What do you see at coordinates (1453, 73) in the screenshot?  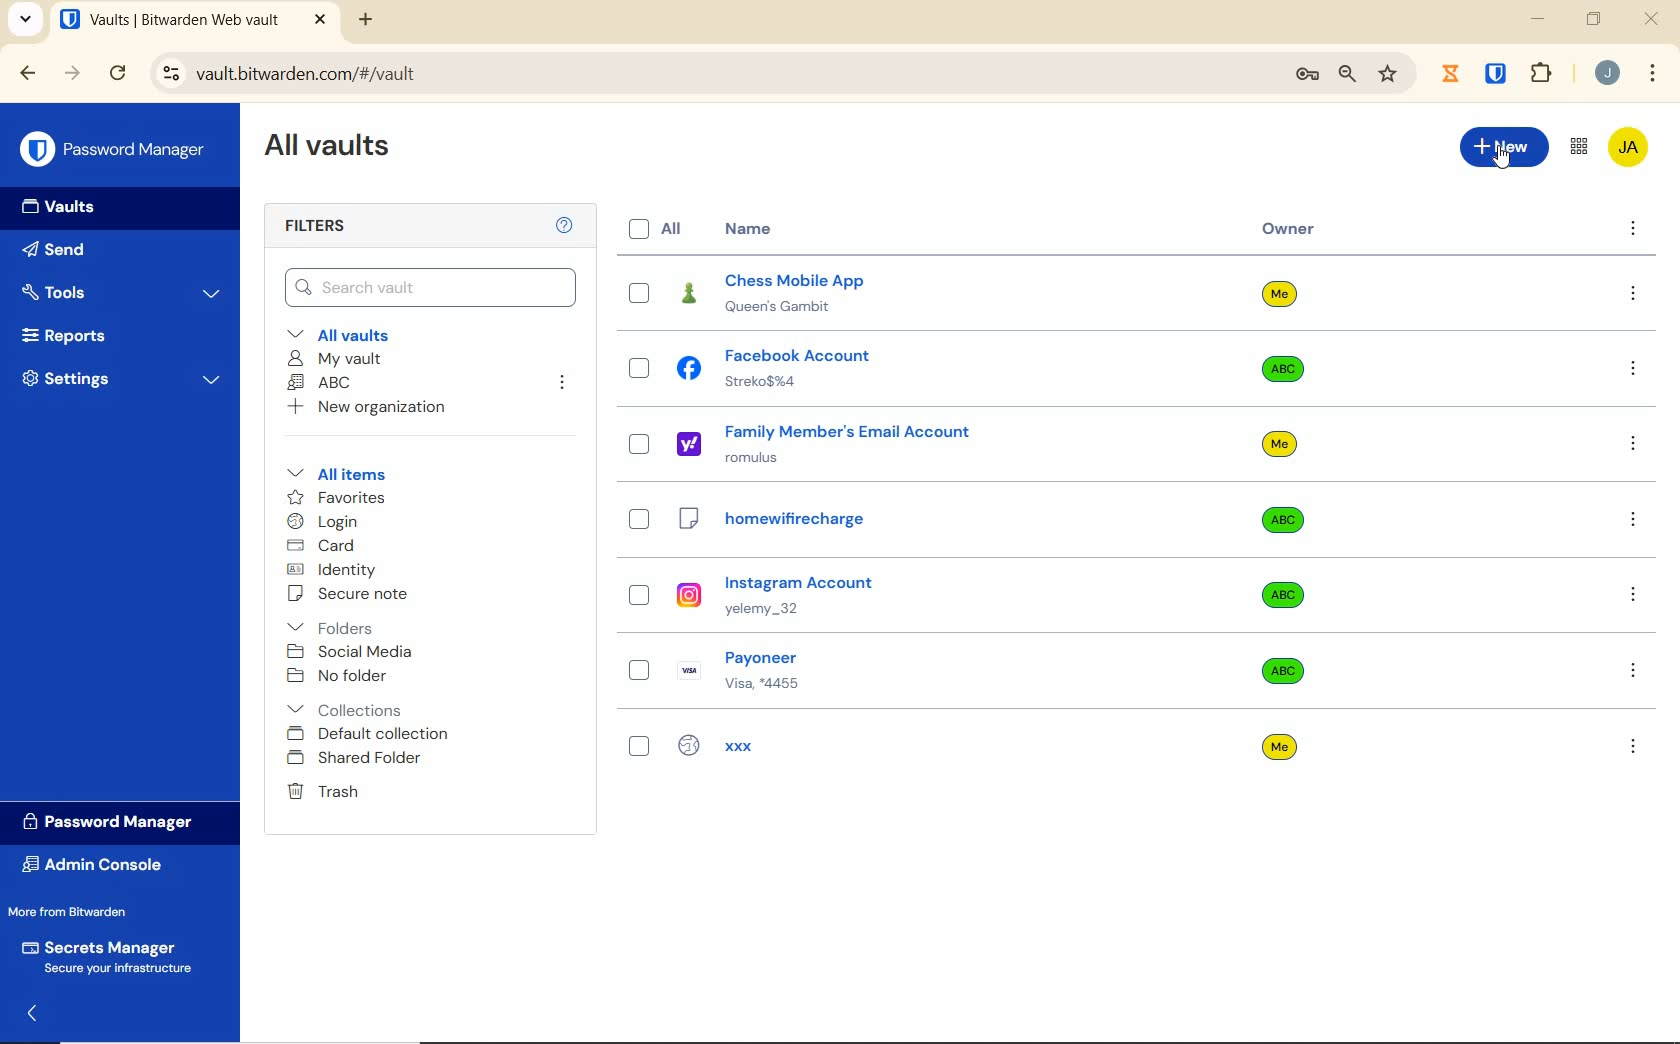 I see `Jibril Extension` at bounding box center [1453, 73].